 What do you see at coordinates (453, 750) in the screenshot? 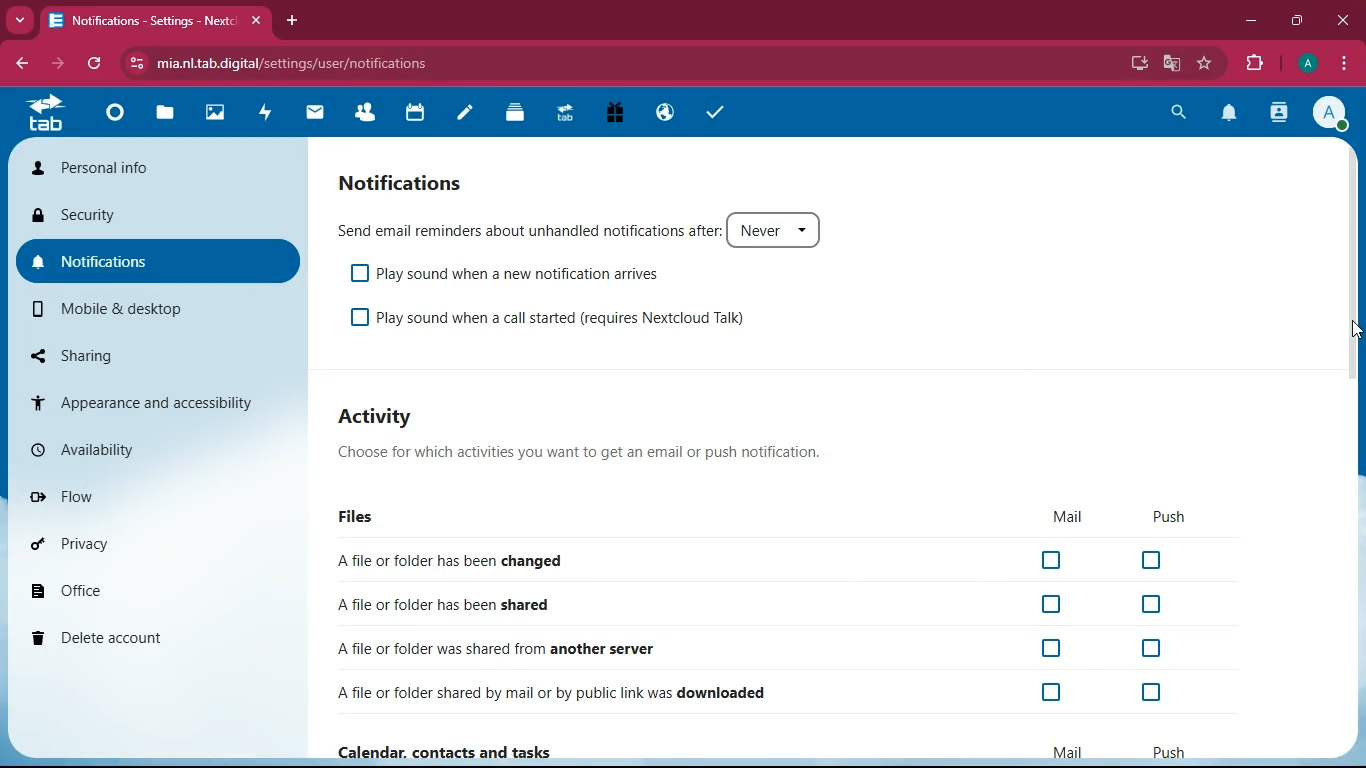
I see `Calendar. contacts and tasks` at bounding box center [453, 750].